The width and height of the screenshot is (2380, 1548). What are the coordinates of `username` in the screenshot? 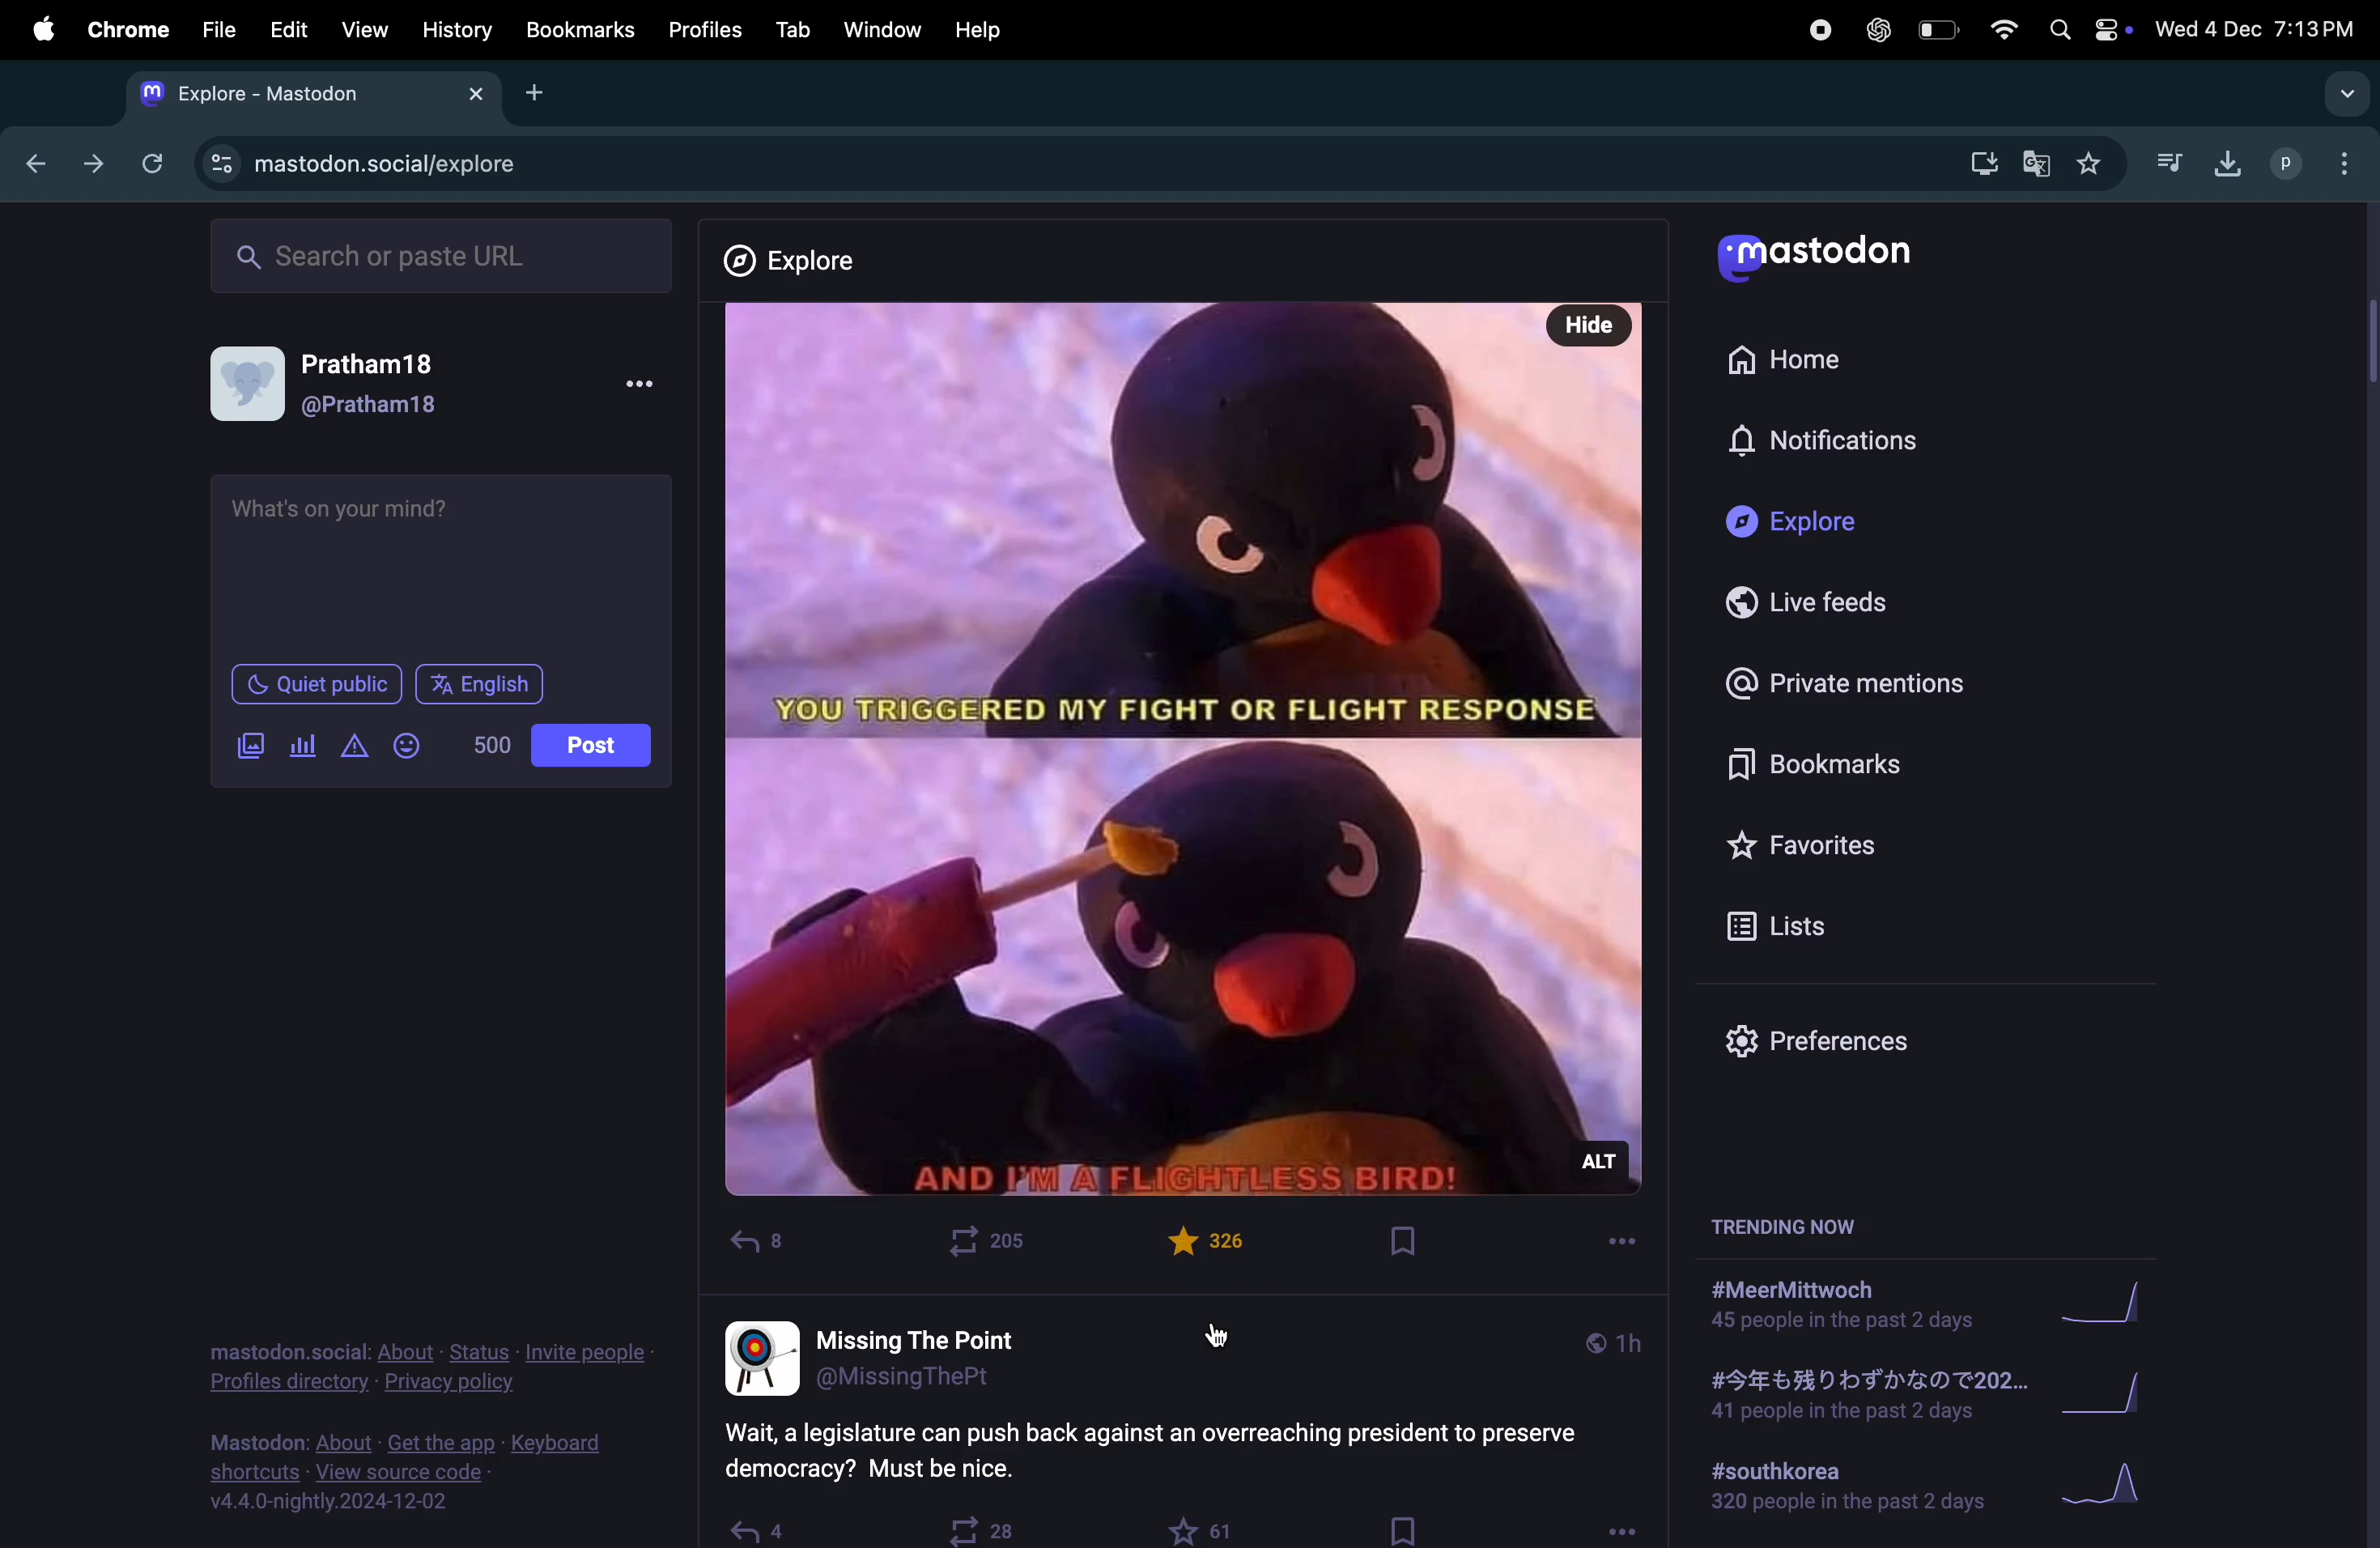 It's located at (1183, 1355).